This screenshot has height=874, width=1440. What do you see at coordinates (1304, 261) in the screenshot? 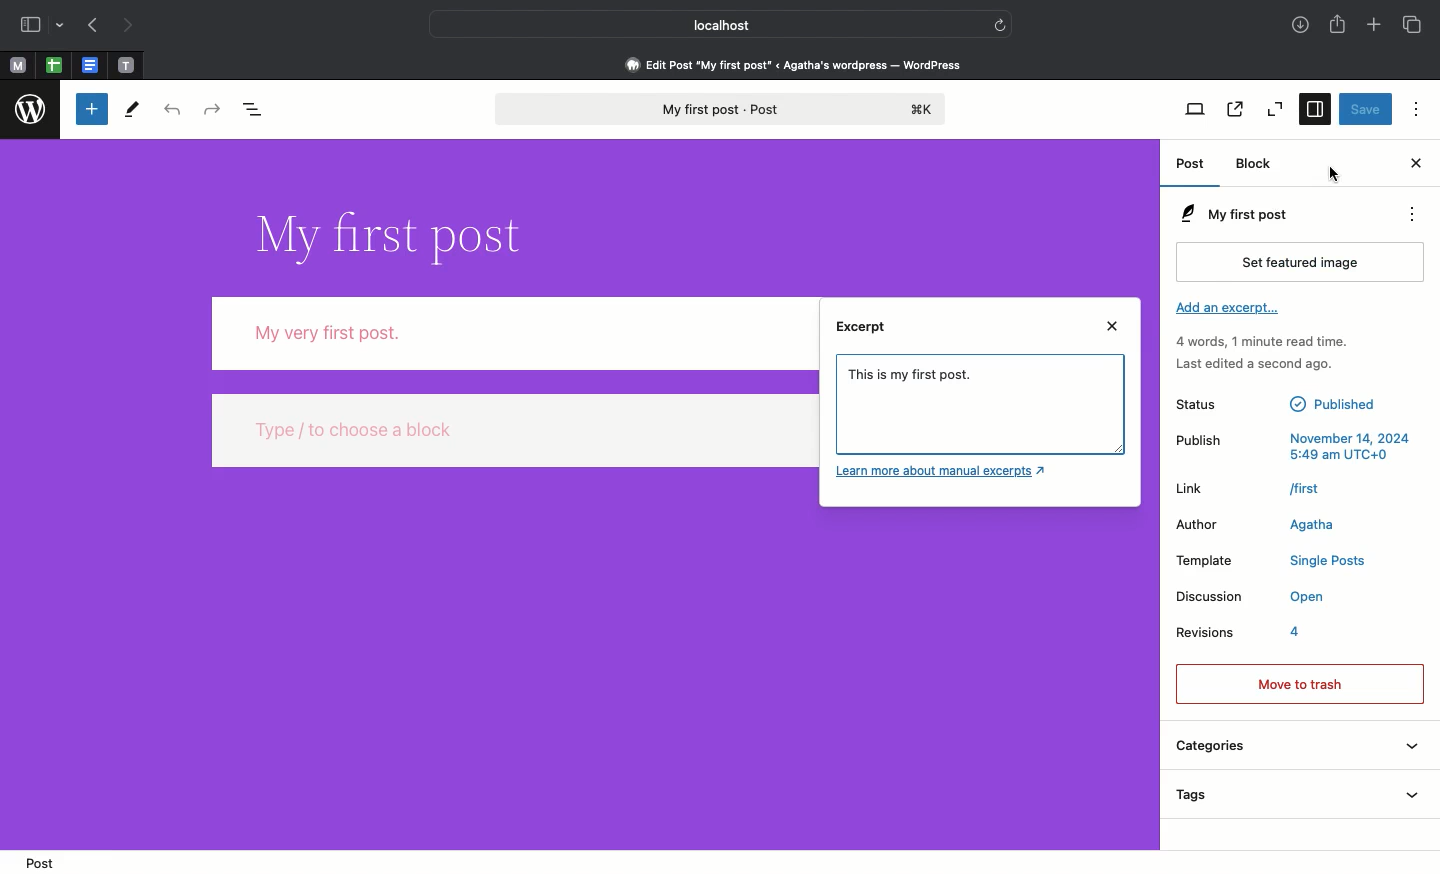
I see `Set featured image` at bounding box center [1304, 261].